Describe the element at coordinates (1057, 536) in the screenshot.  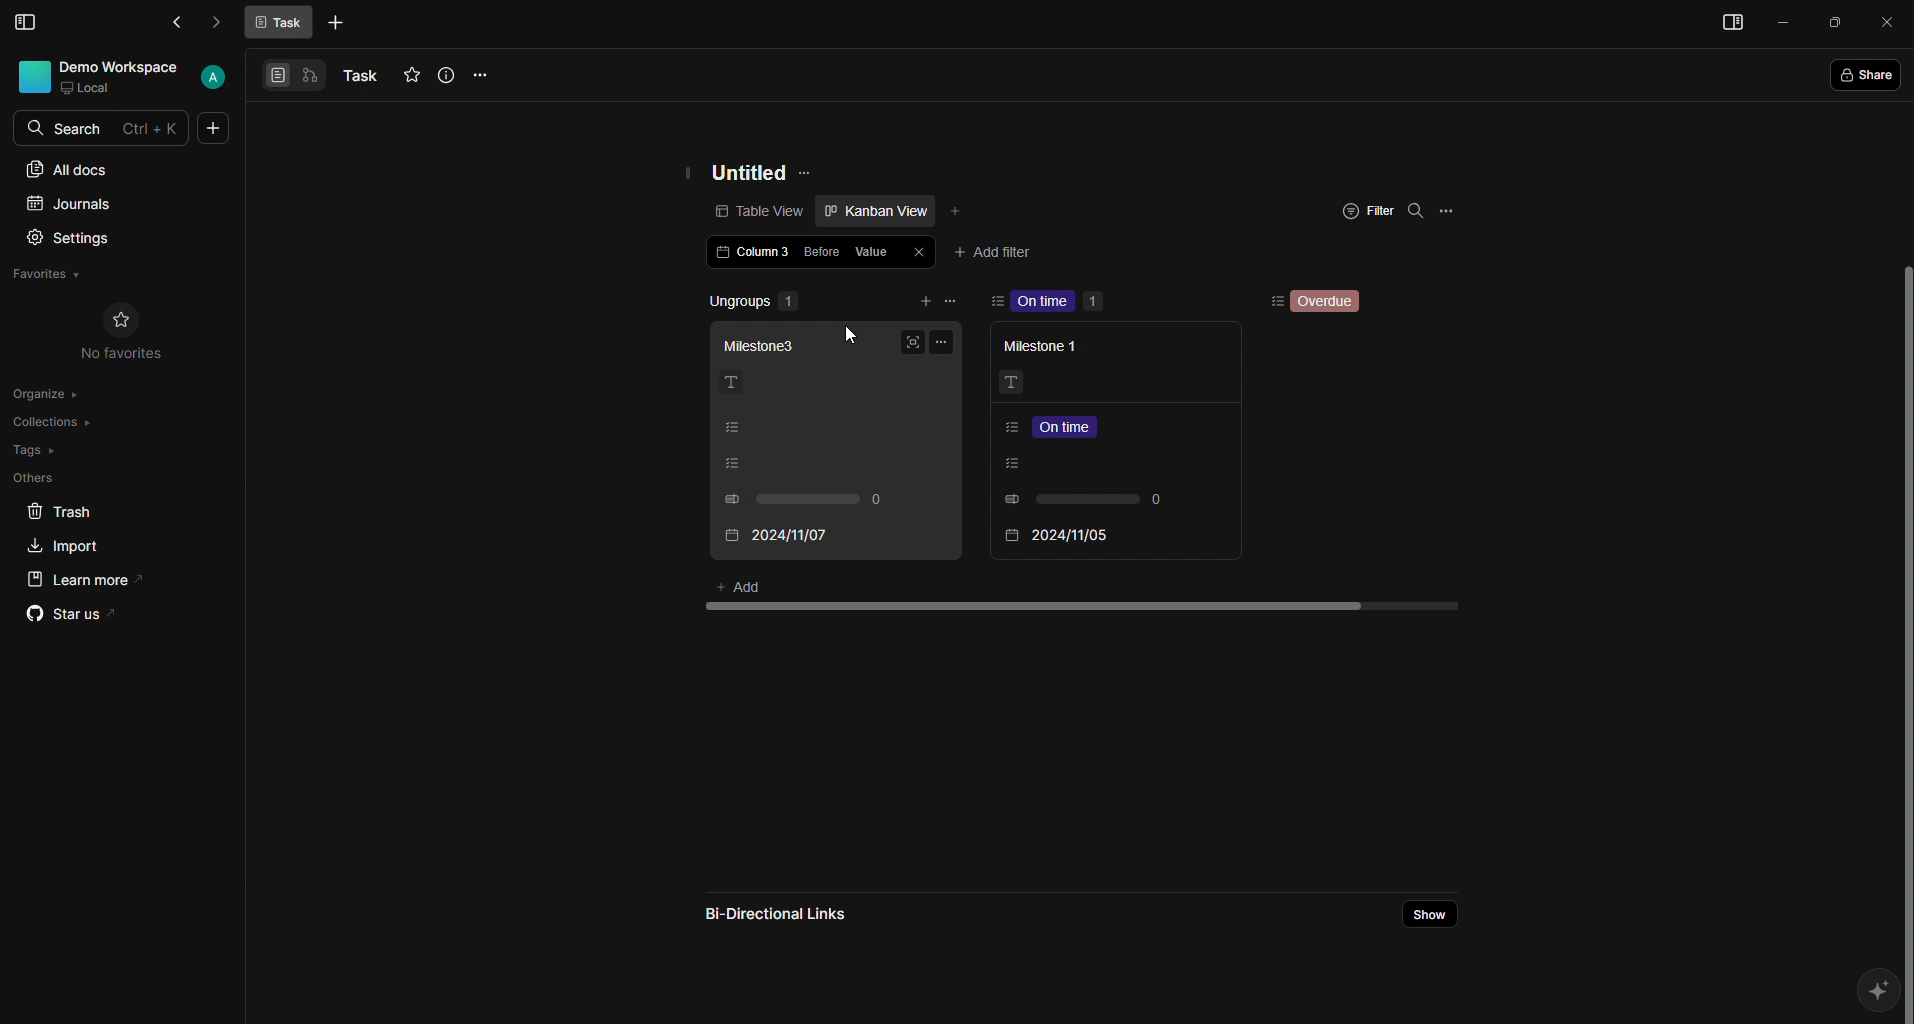
I see `2024/11/07` at that location.